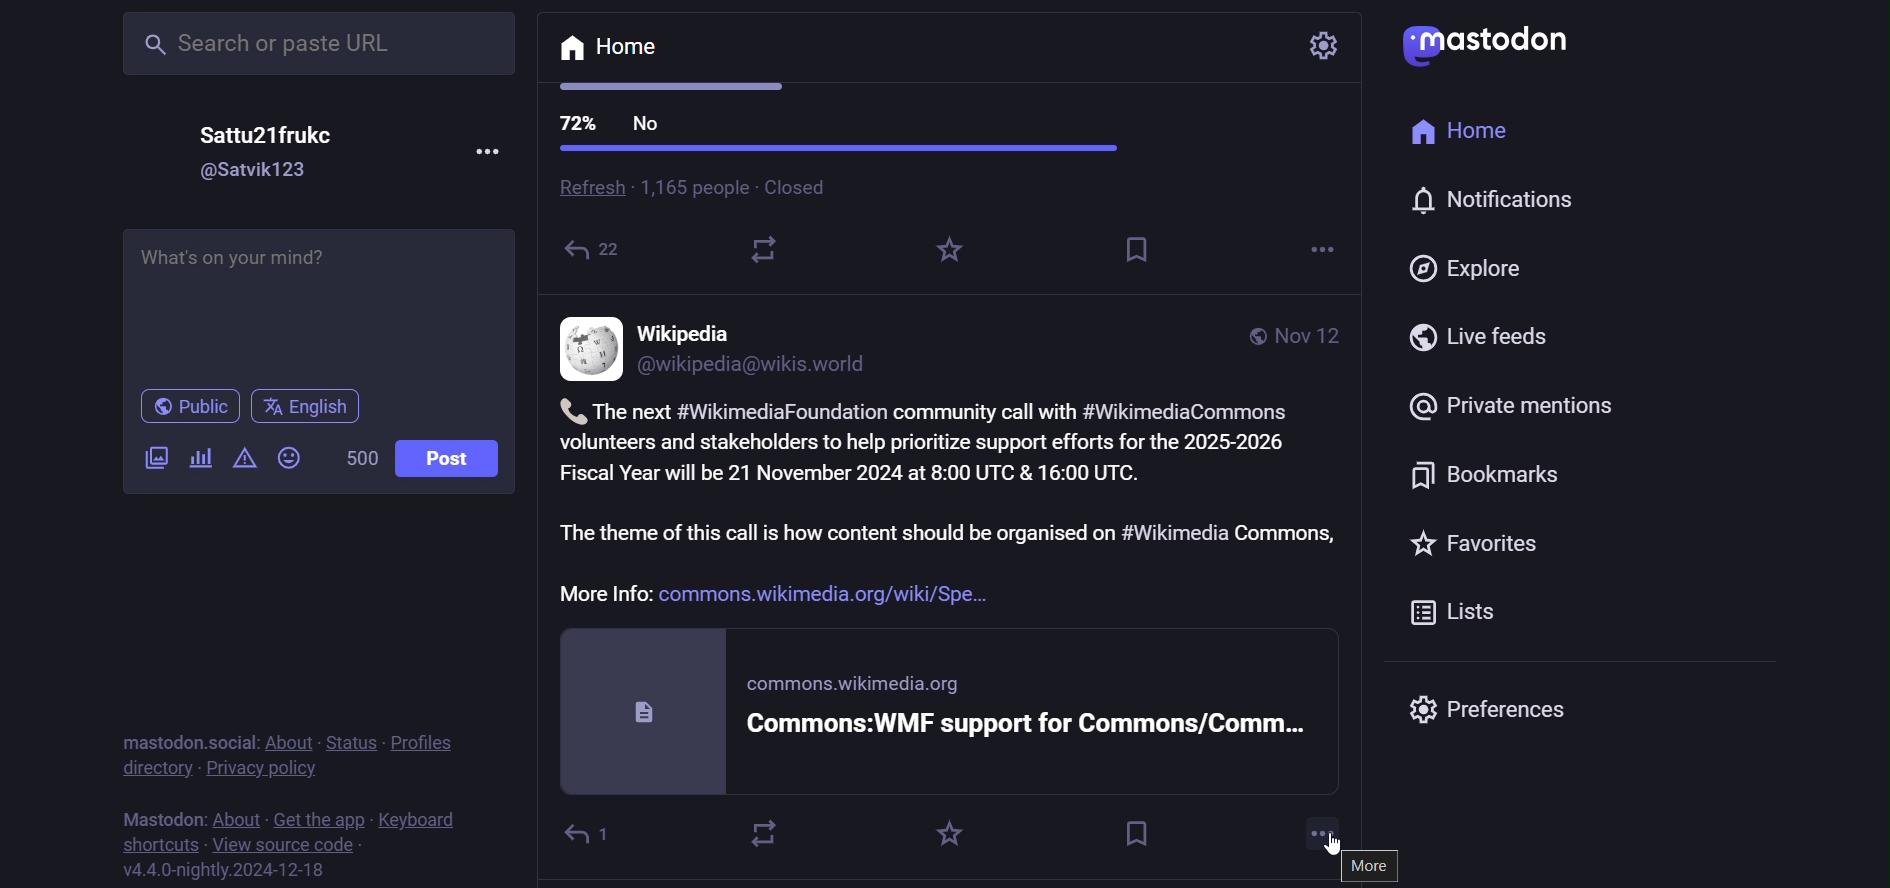 This screenshot has height=888, width=1890. Describe the element at coordinates (1140, 249) in the screenshot. I see `save` at that location.